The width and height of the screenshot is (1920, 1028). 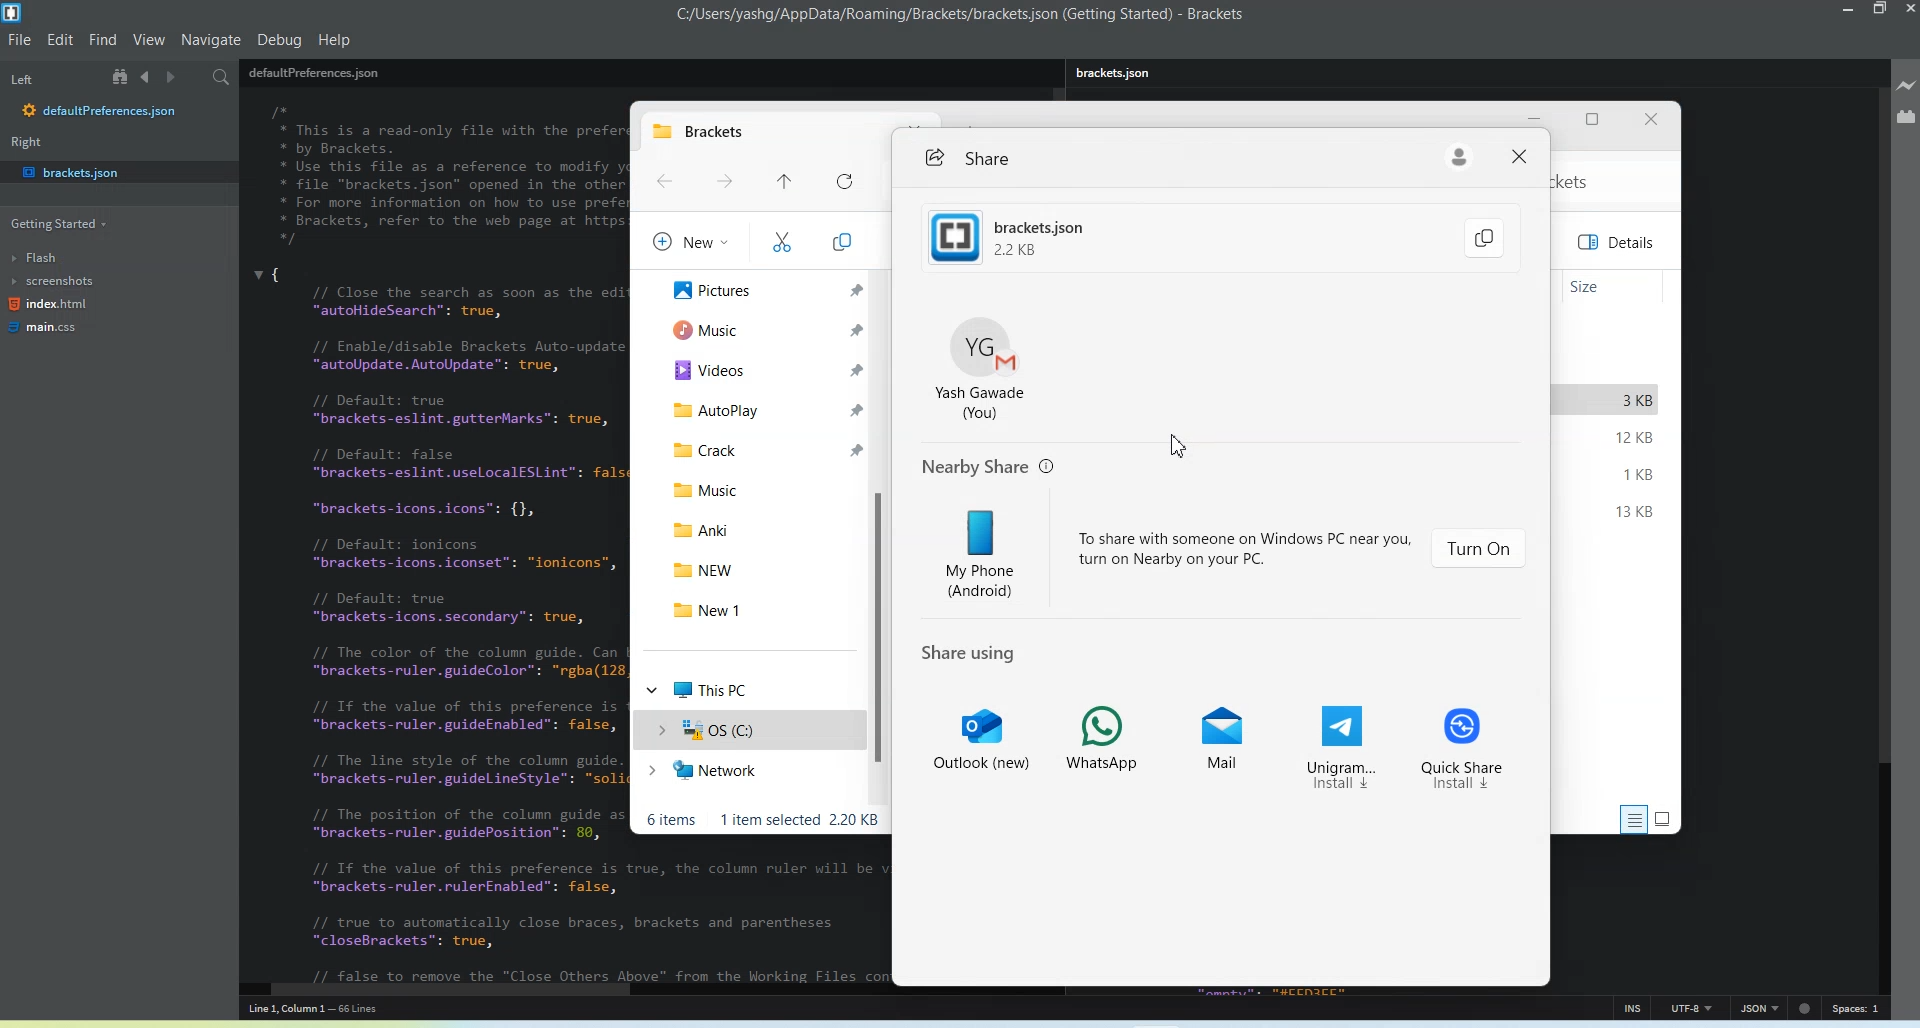 I want to click on Right window, so click(x=31, y=144).